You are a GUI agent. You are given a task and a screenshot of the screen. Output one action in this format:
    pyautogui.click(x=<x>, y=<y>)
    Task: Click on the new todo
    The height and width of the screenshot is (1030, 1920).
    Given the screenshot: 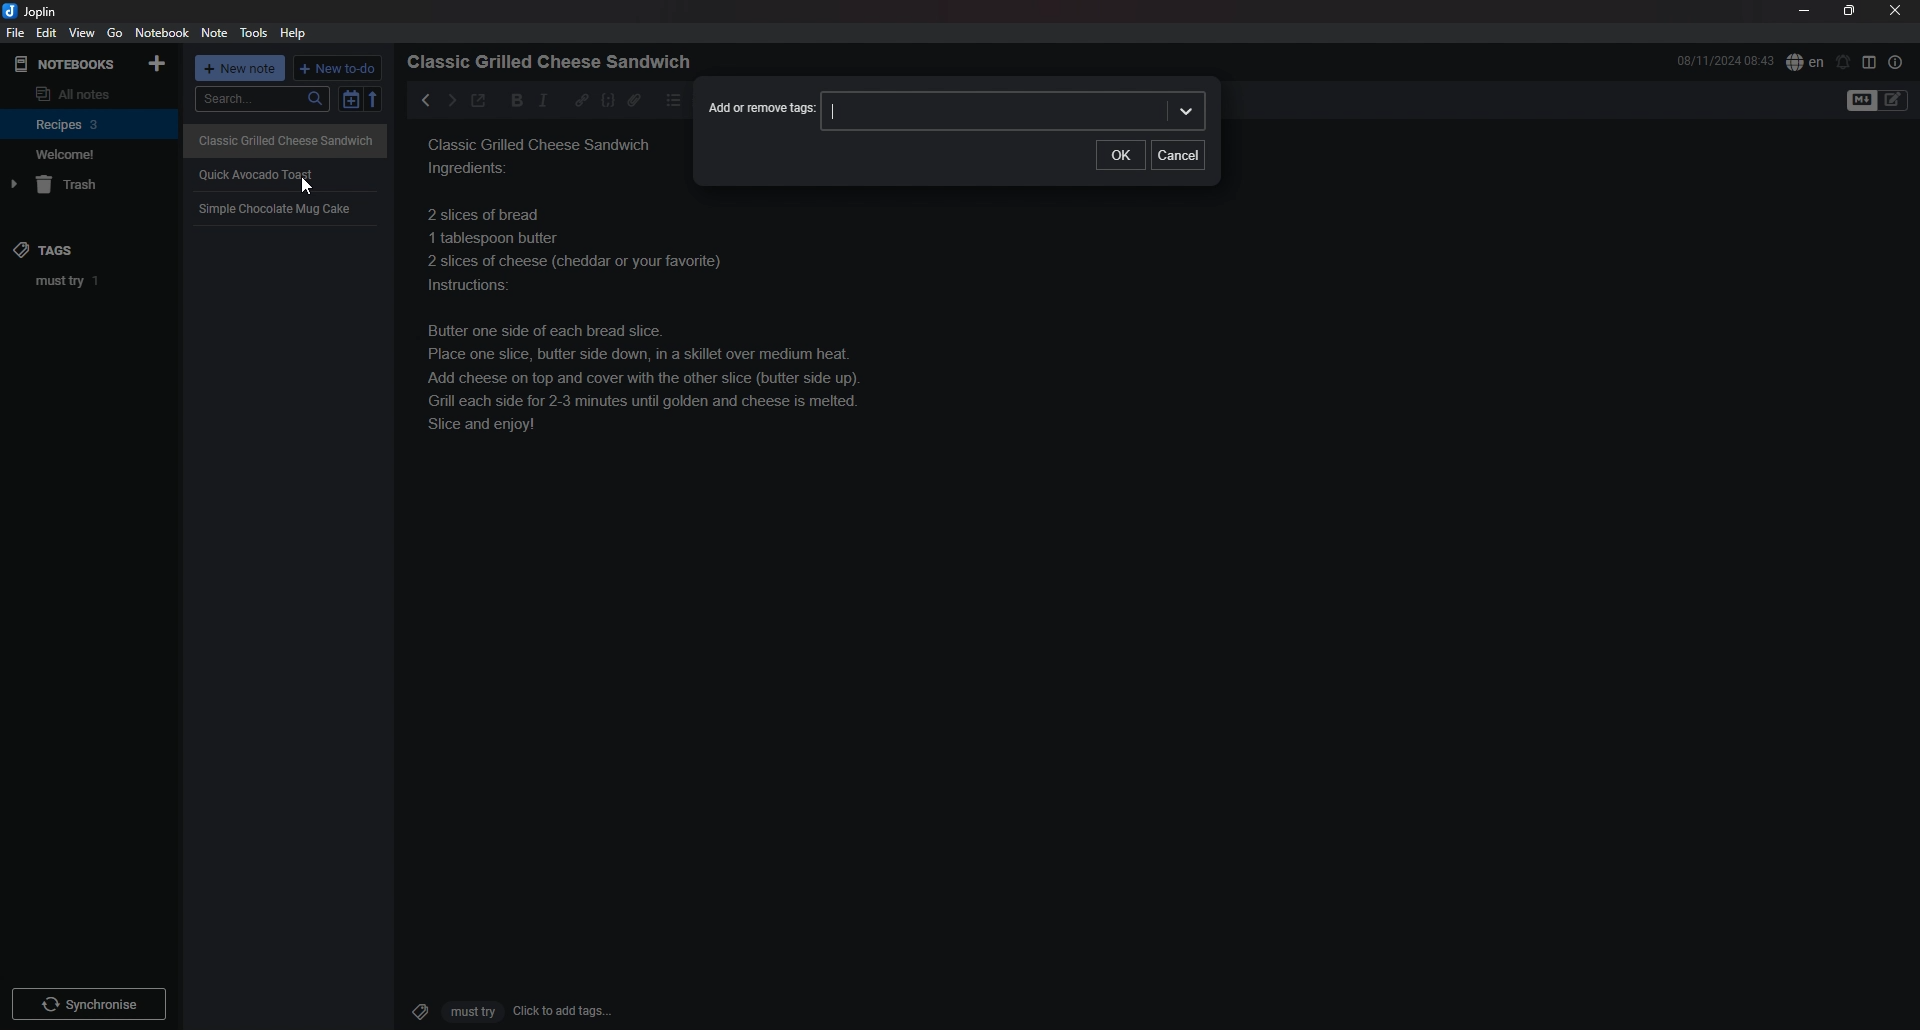 What is the action you would take?
    pyautogui.click(x=339, y=68)
    